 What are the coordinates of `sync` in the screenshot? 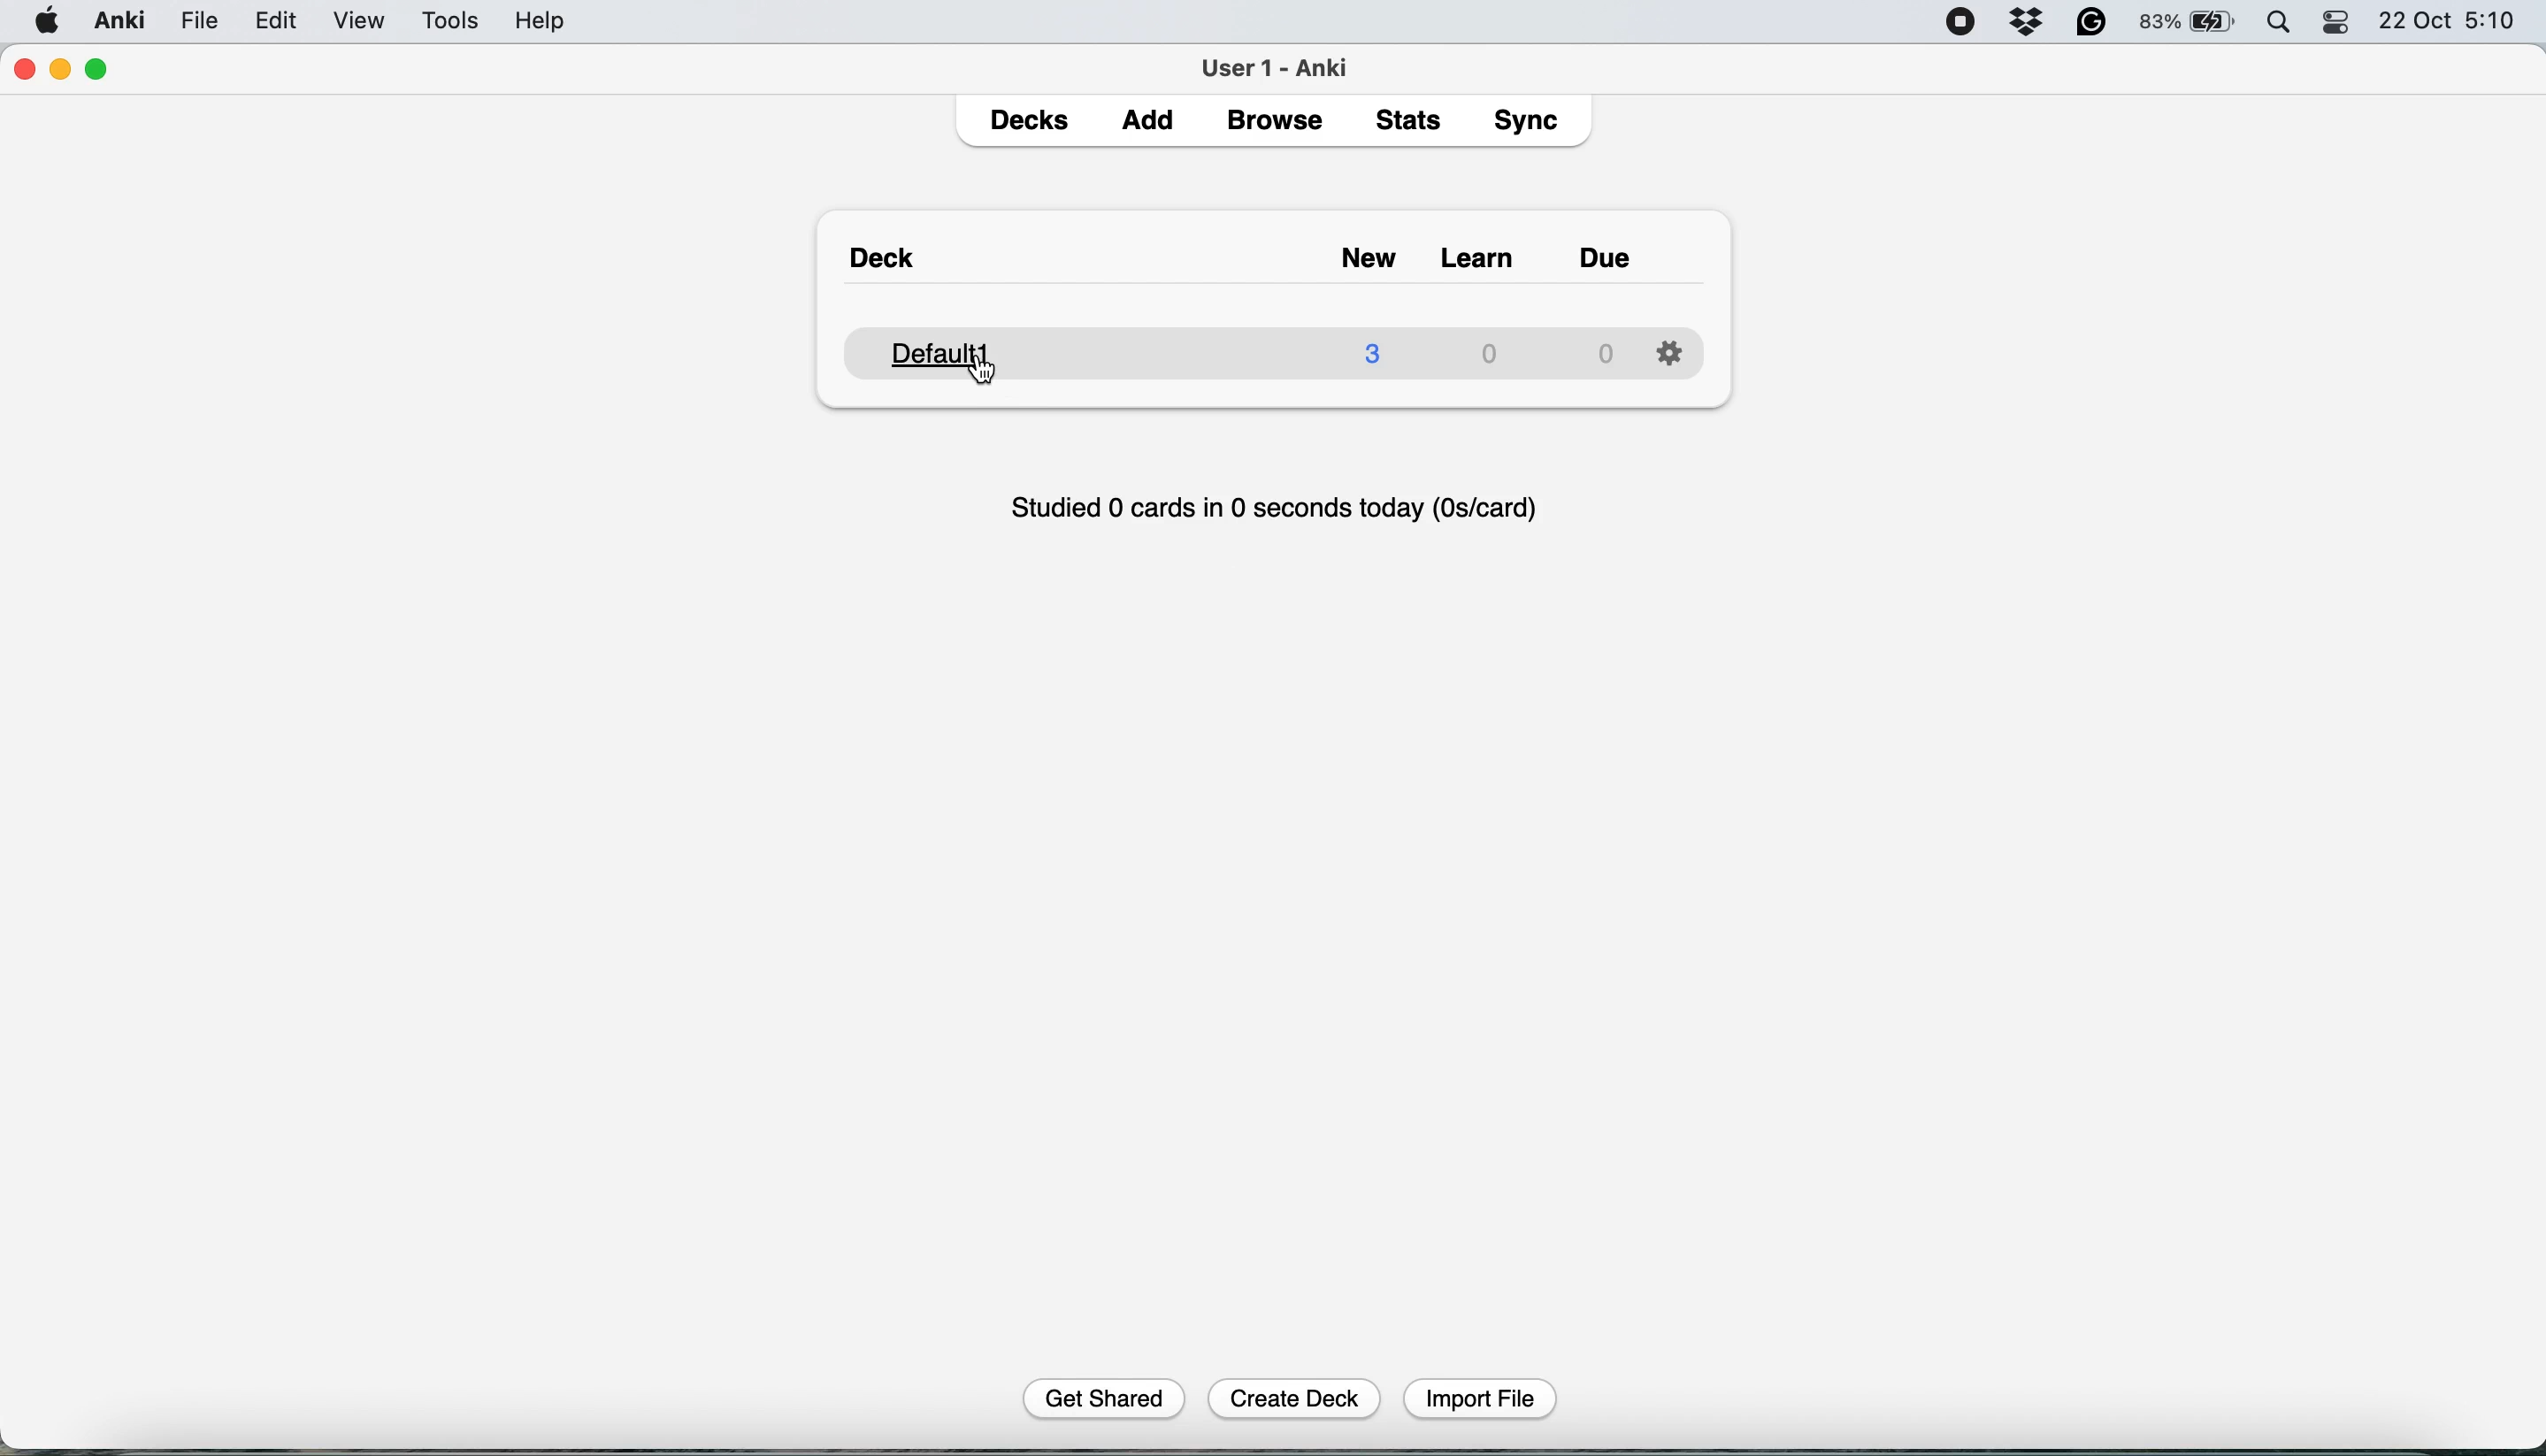 It's located at (1531, 124).